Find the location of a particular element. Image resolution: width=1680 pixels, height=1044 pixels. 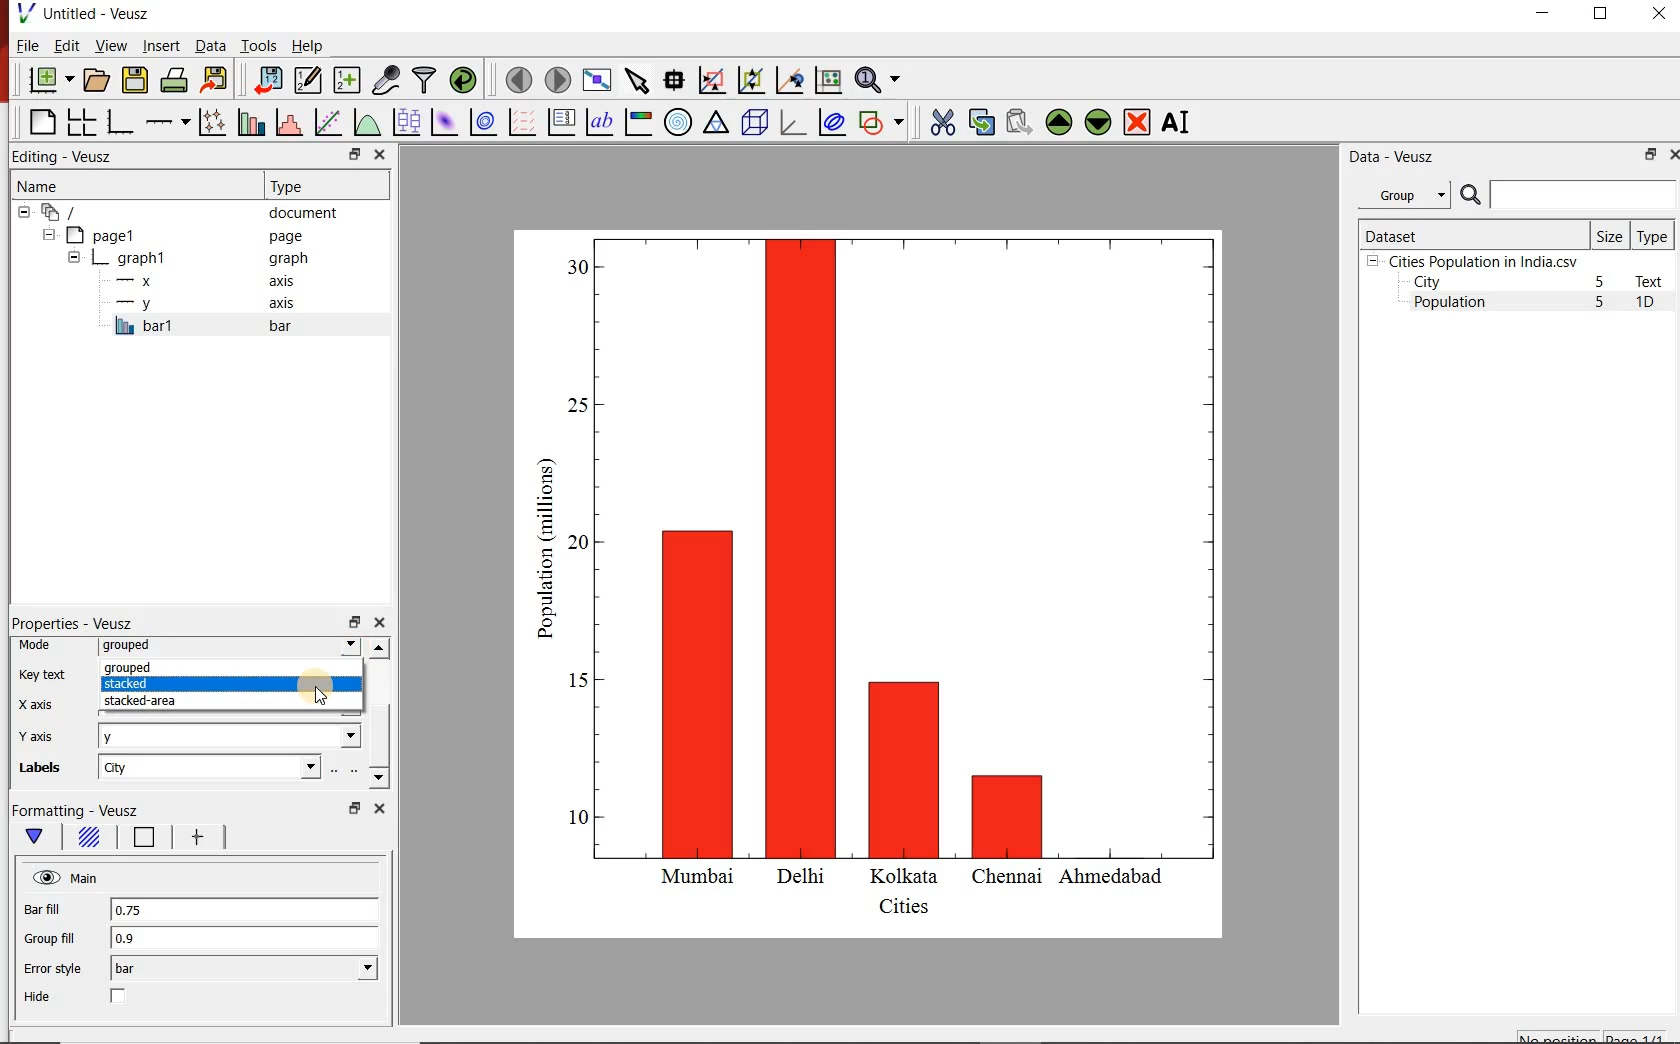

export to graphics format is located at coordinates (215, 81).